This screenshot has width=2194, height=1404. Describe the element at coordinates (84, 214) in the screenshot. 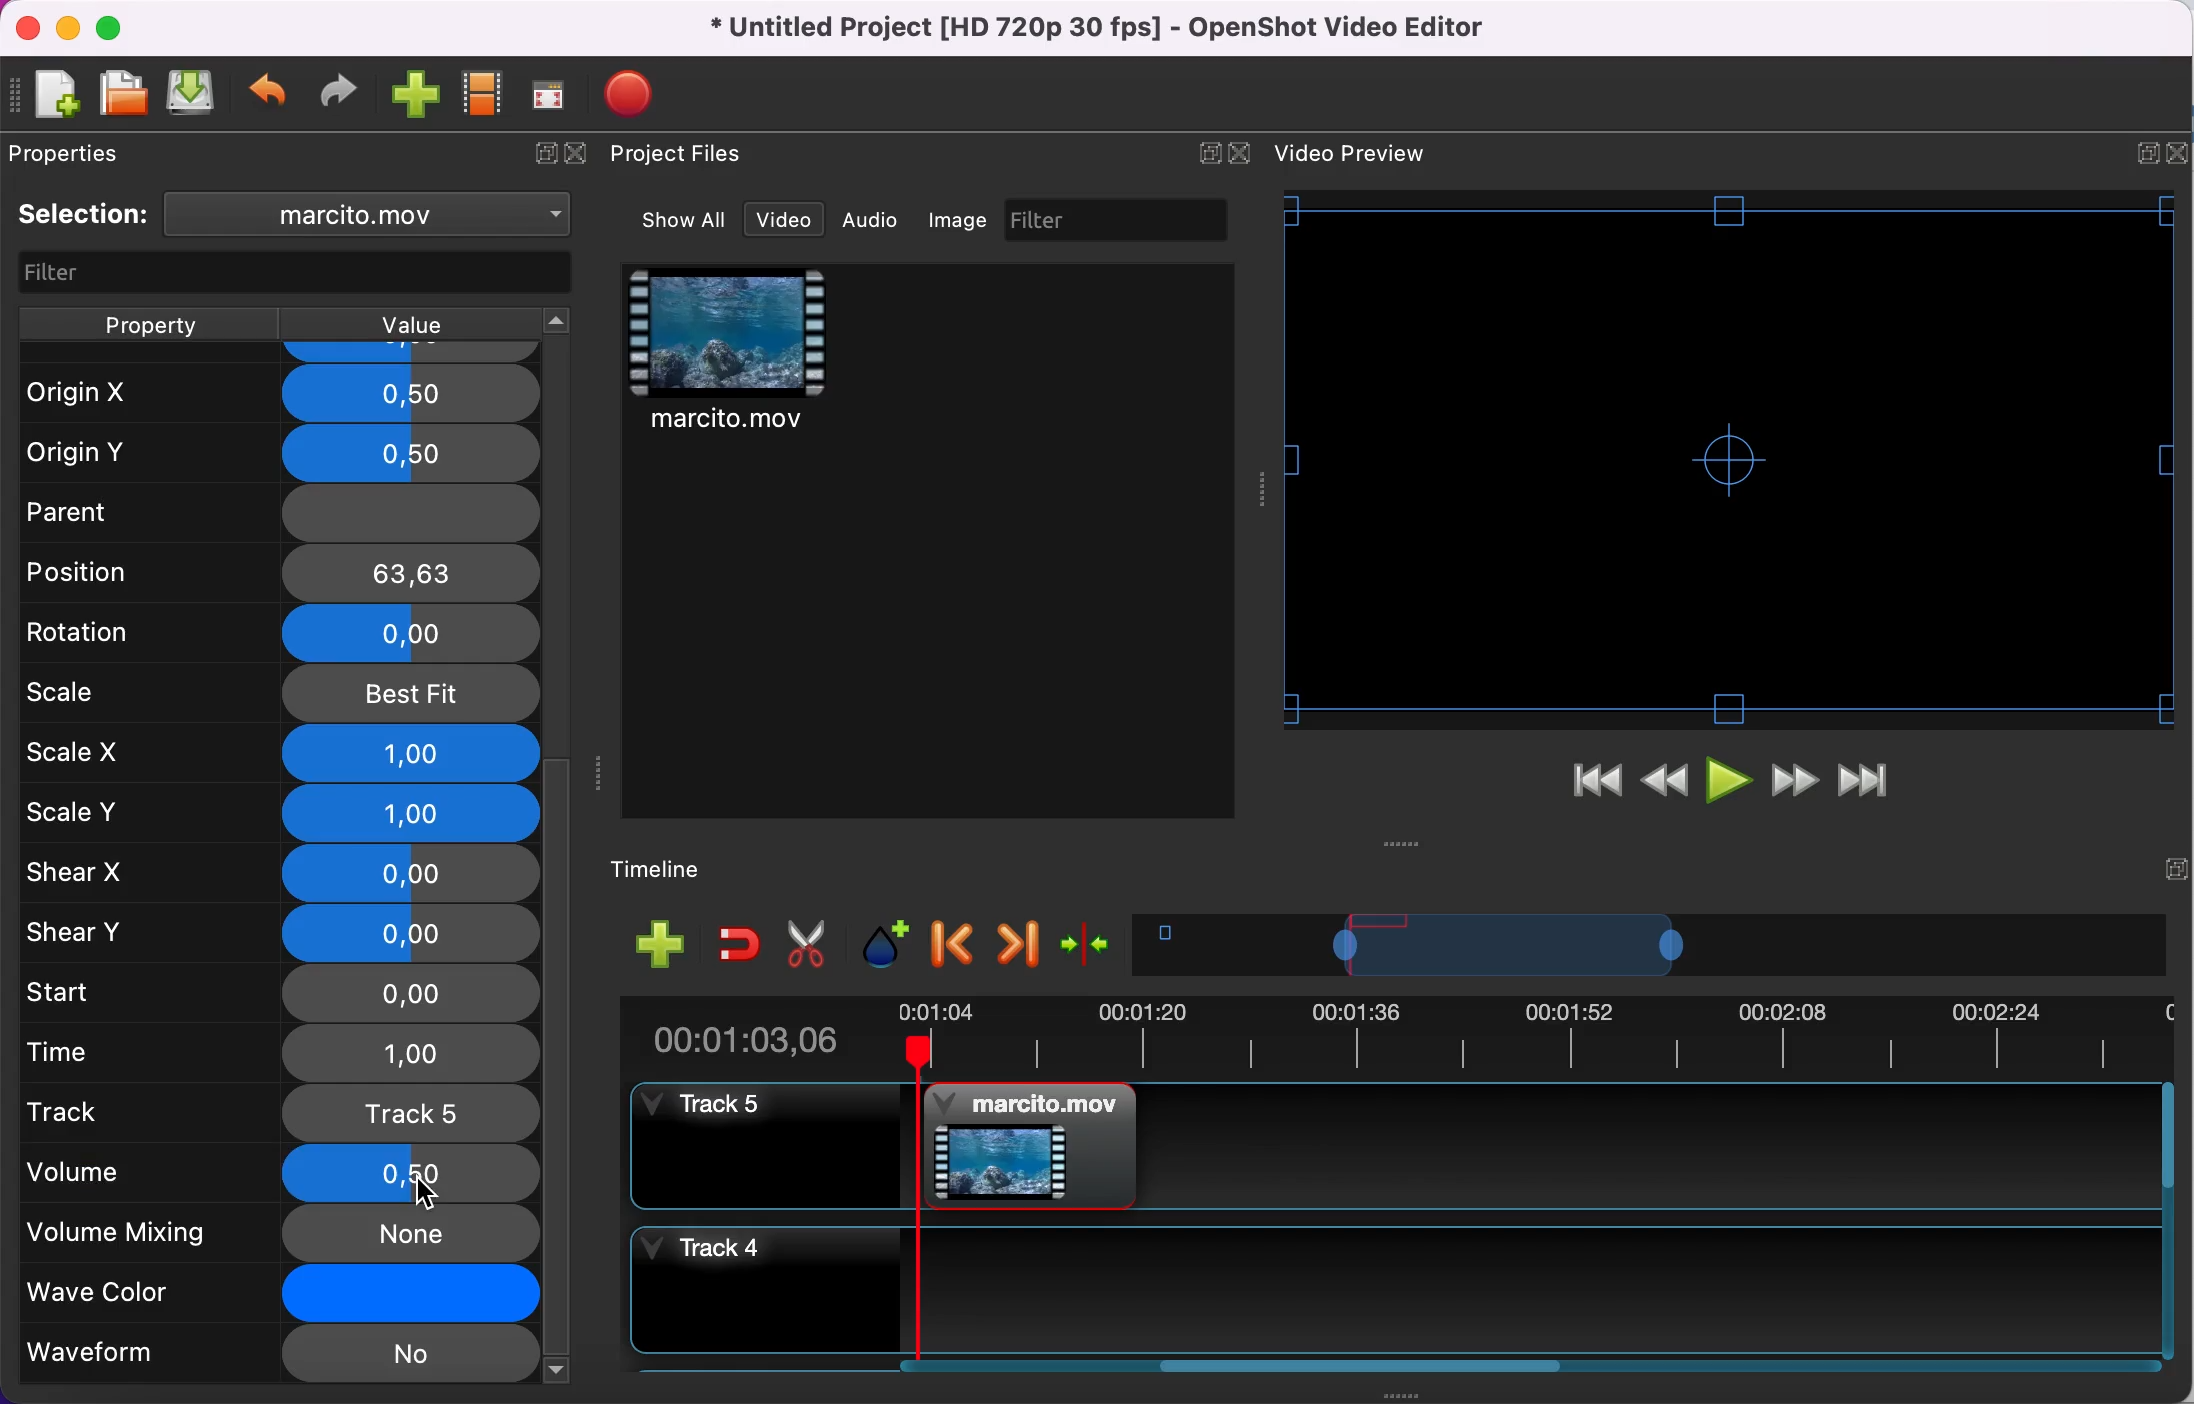

I see `selection` at that location.